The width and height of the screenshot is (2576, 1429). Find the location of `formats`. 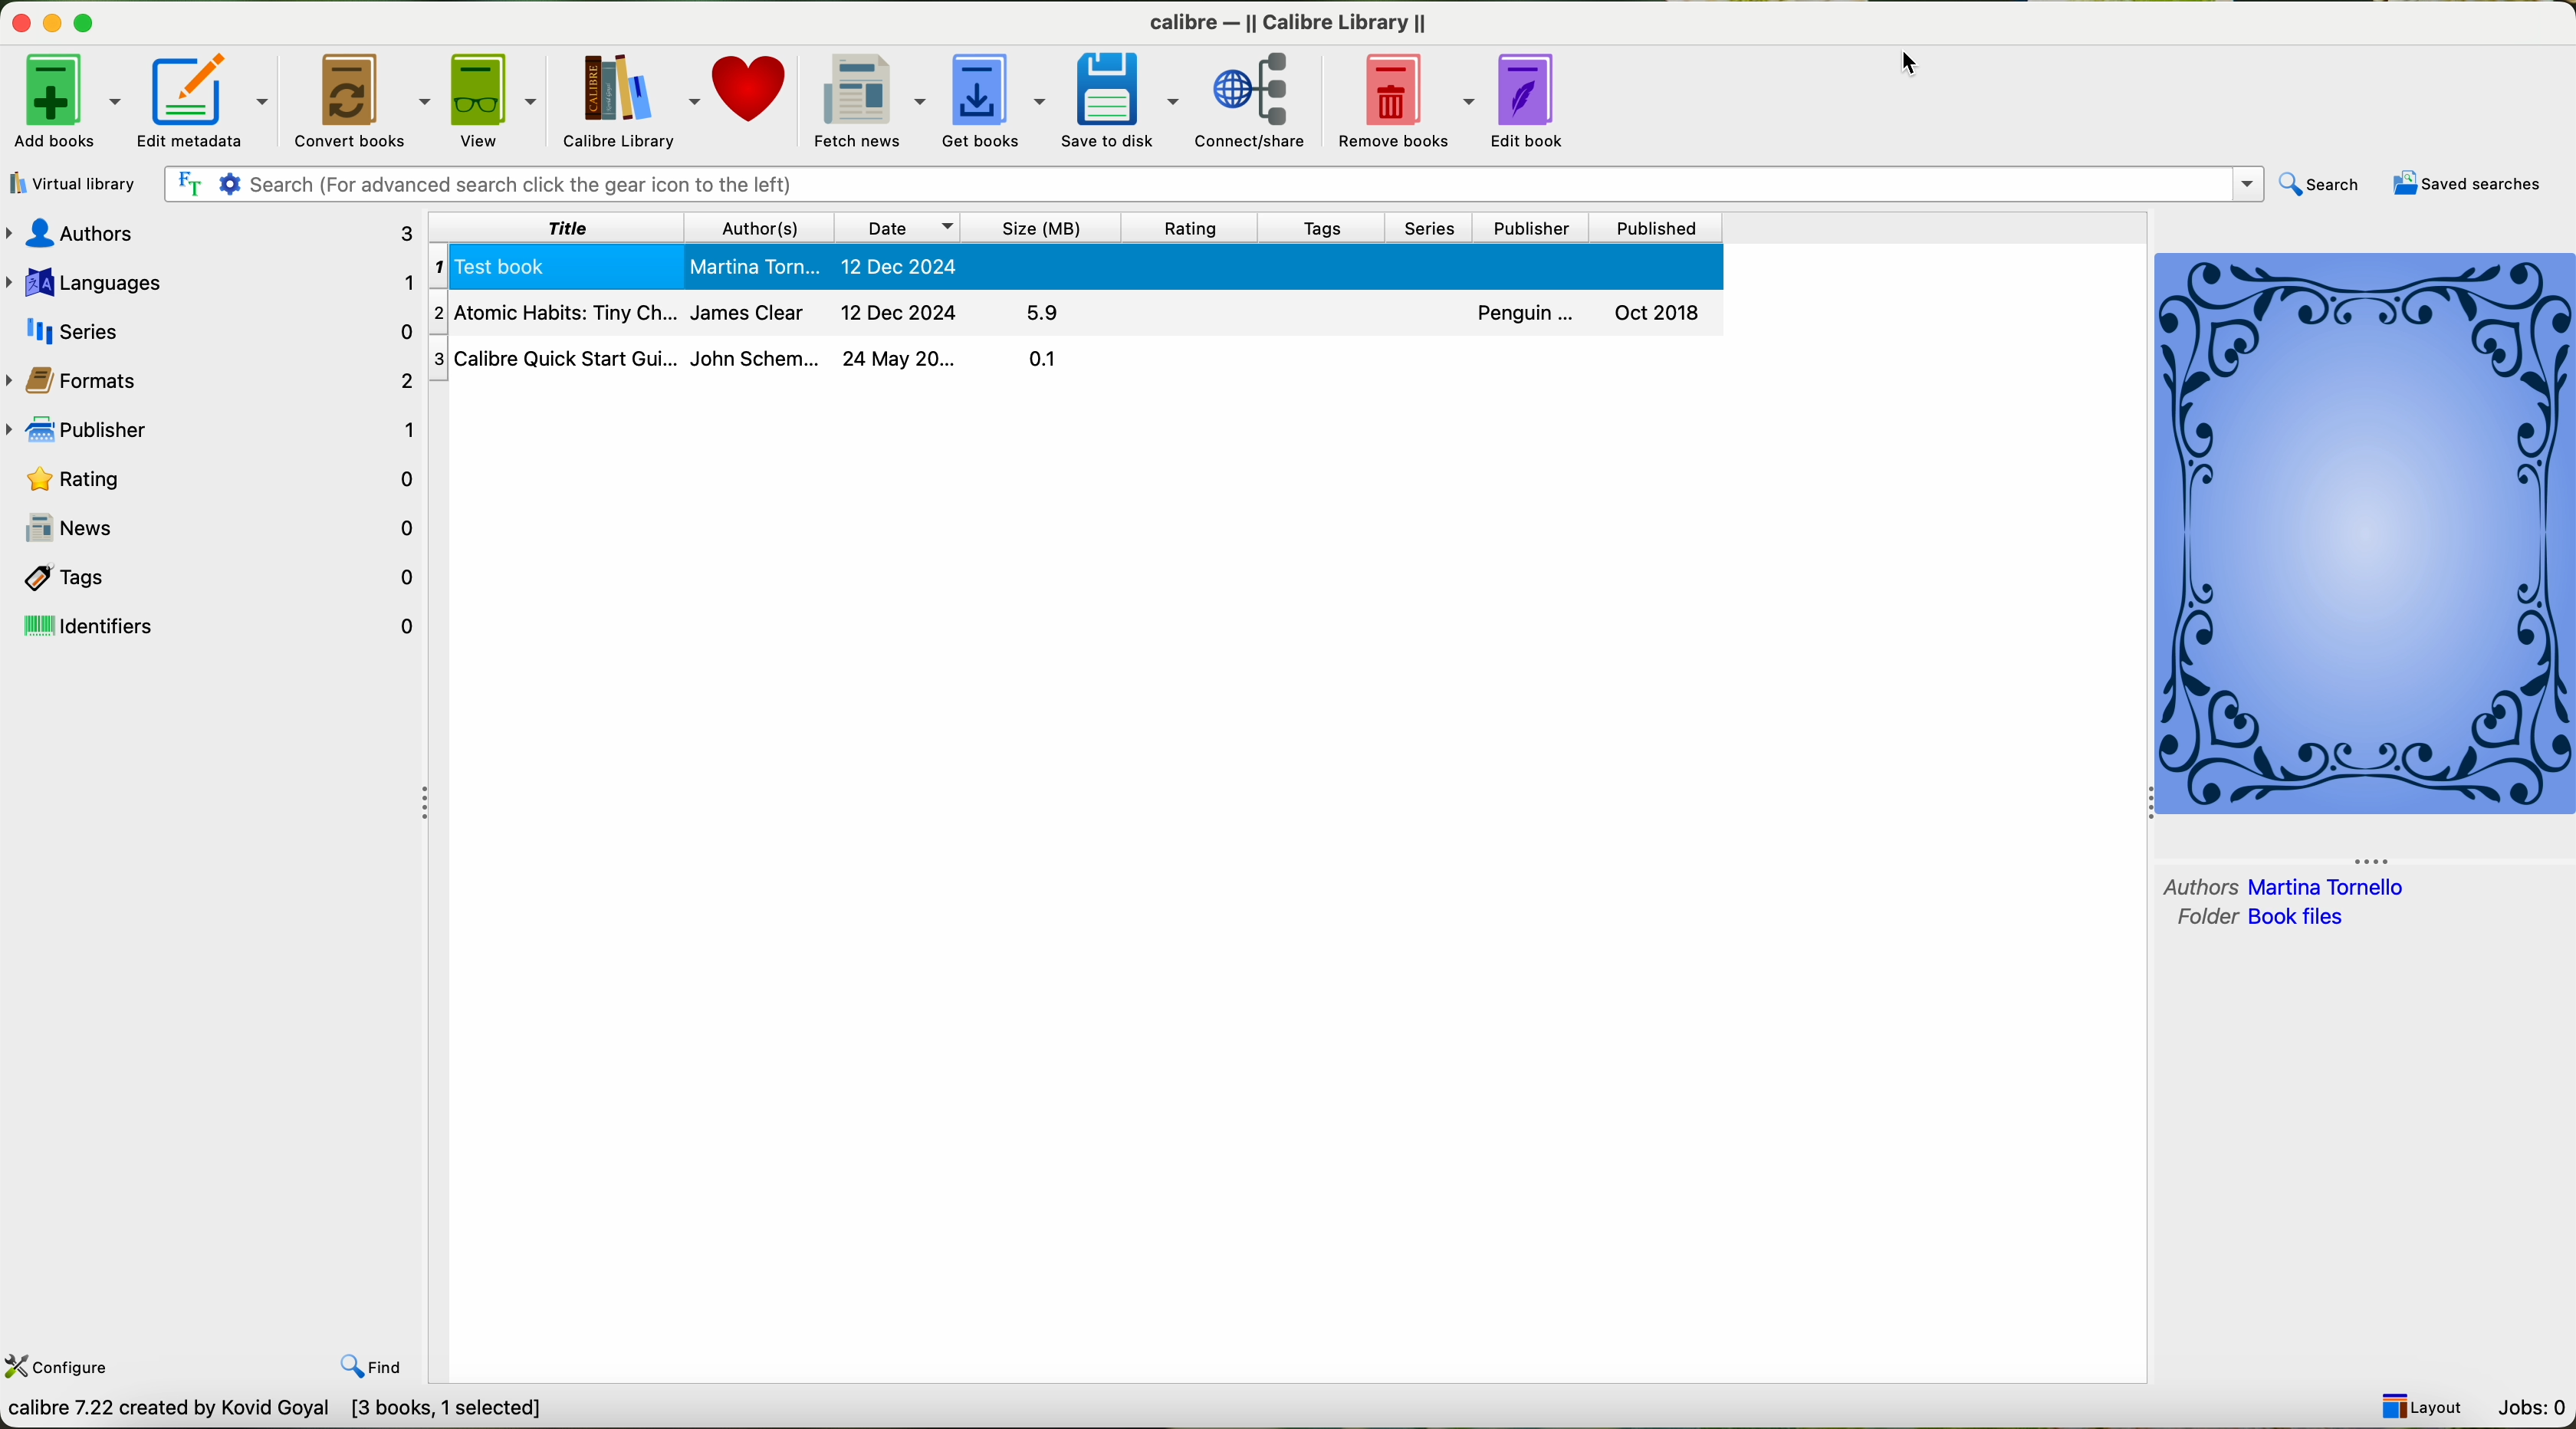

formats is located at coordinates (216, 378).